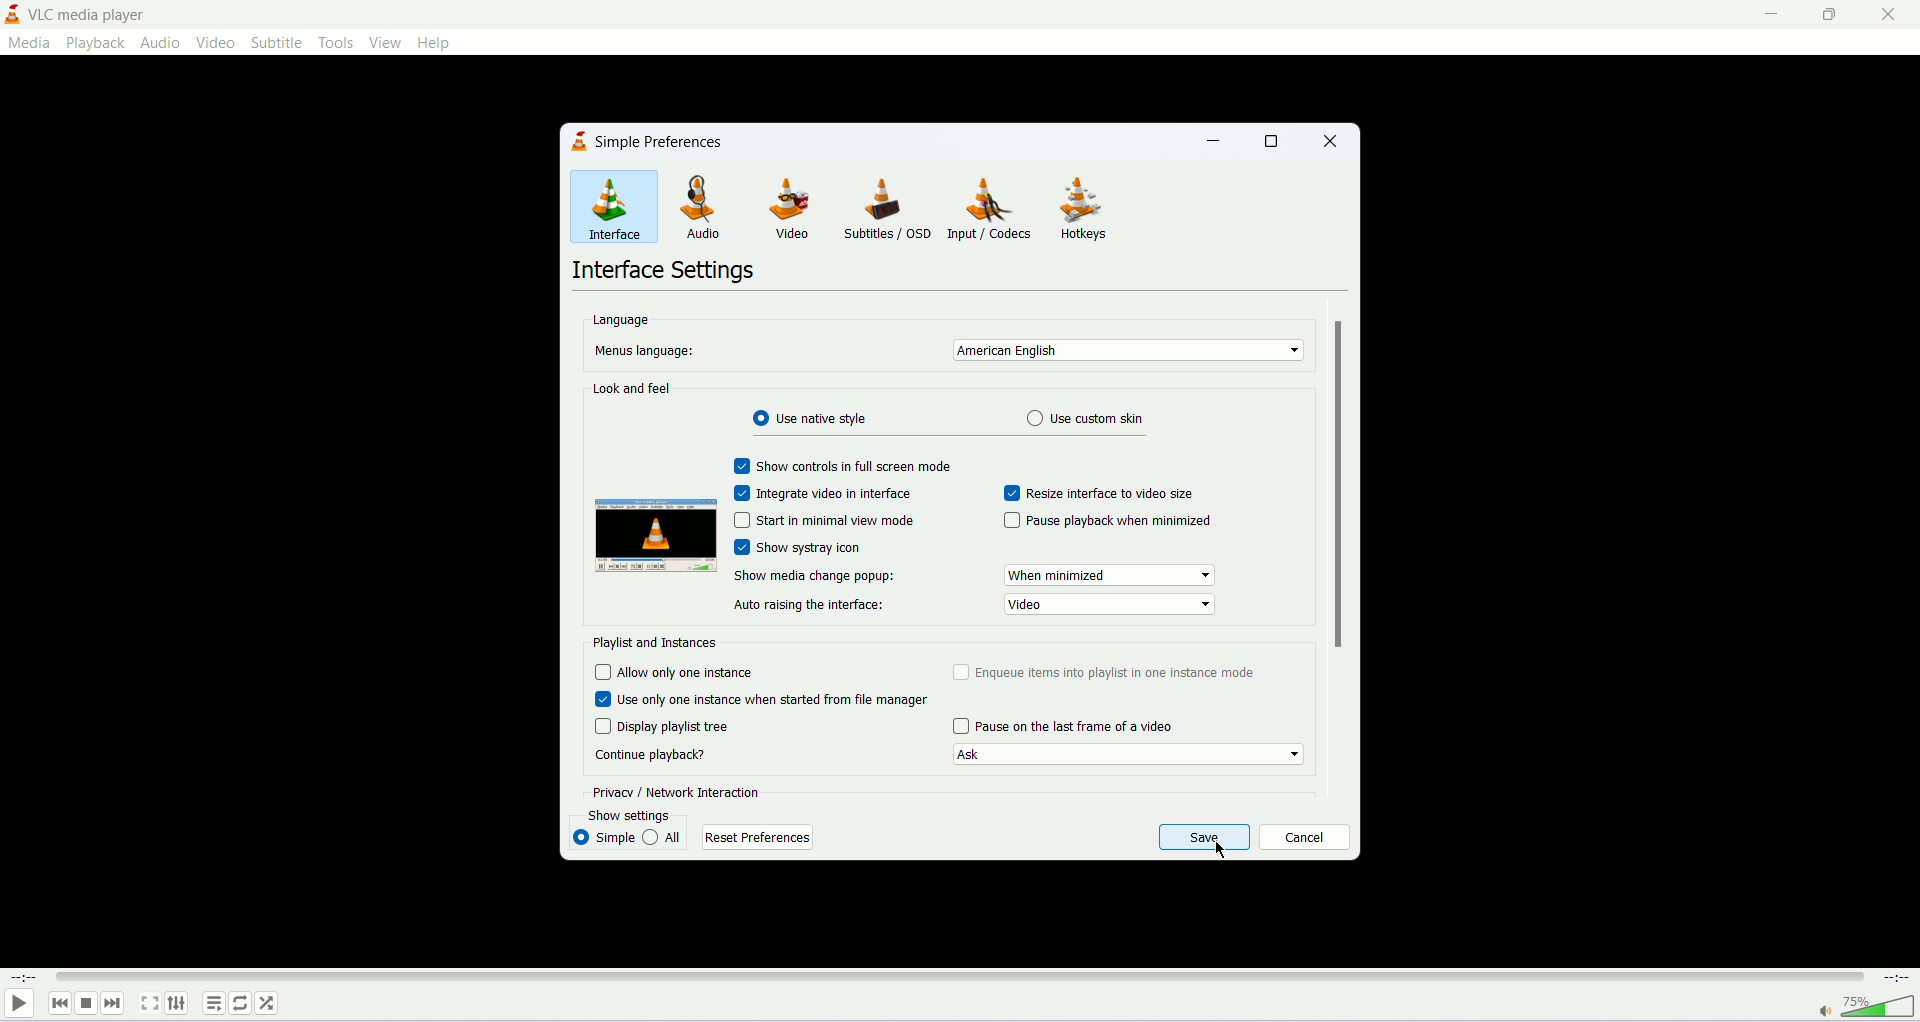 This screenshot has width=1920, height=1022. What do you see at coordinates (1765, 14) in the screenshot?
I see `minimize` at bounding box center [1765, 14].